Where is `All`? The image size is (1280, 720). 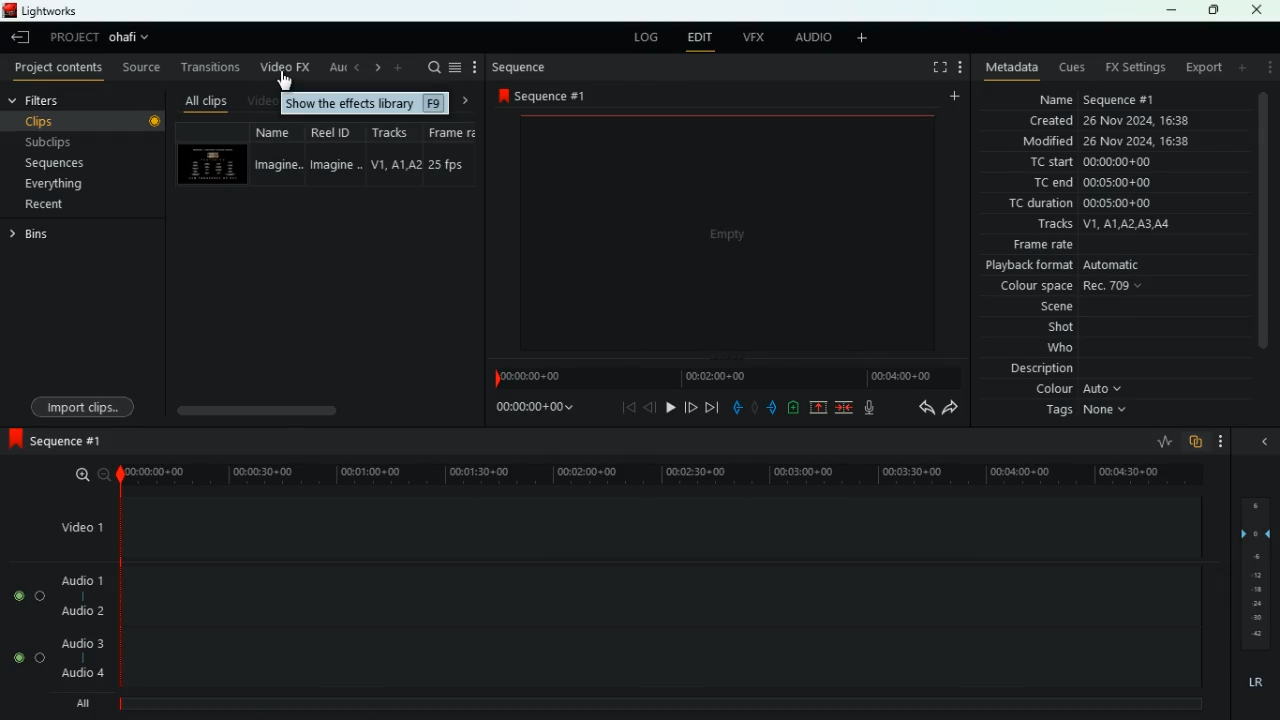 All is located at coordinates (86, 700).